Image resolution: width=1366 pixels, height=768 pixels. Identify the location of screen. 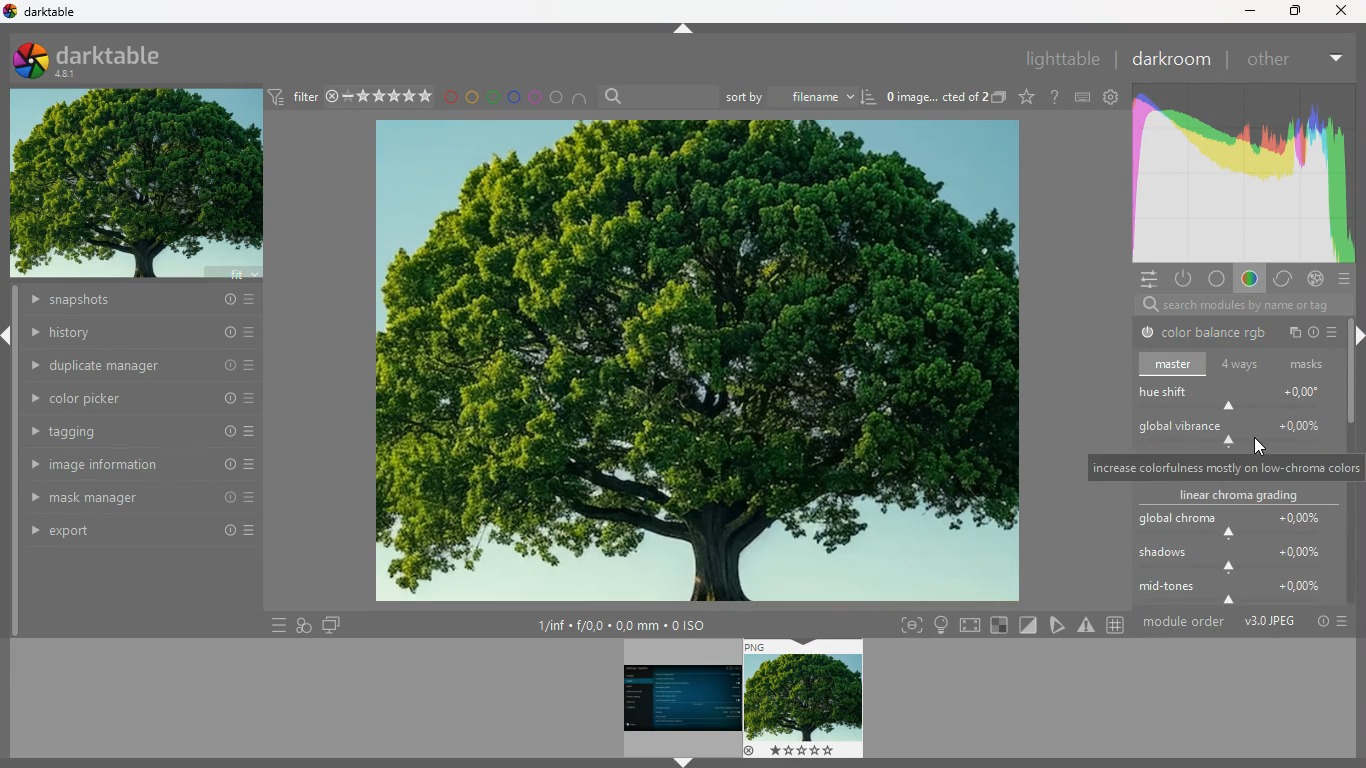
(972, 624).